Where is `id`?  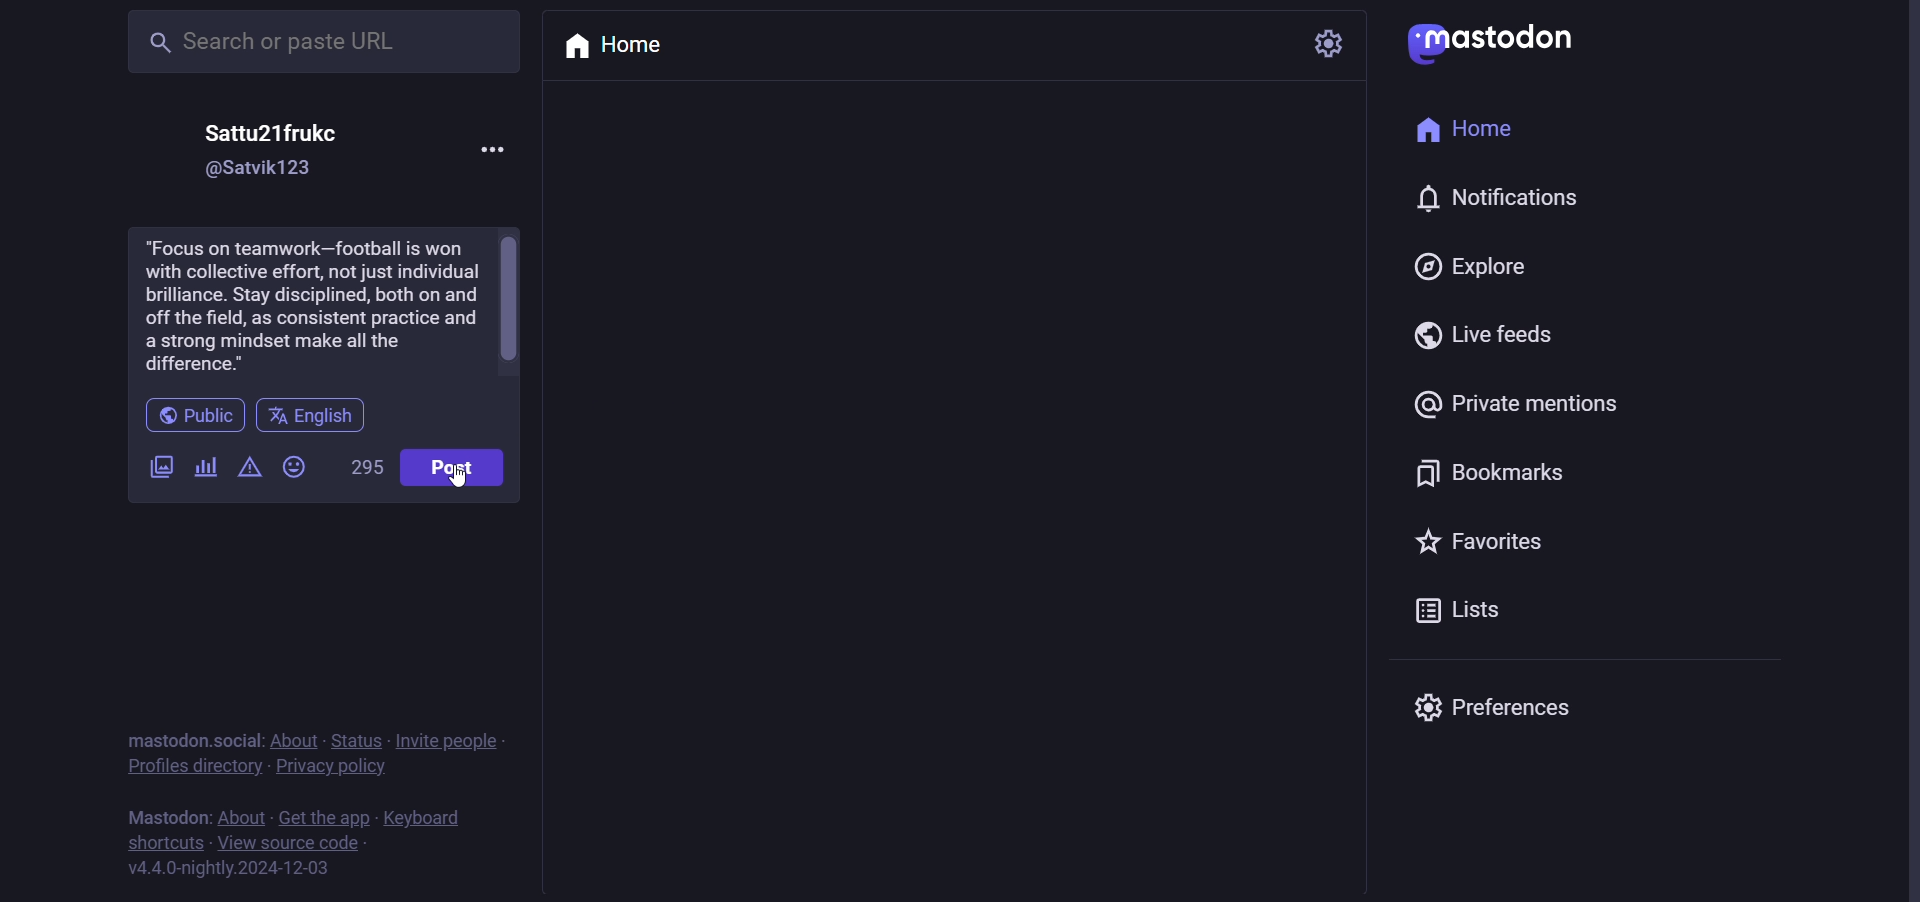 id is located at coordinates (259, 171).